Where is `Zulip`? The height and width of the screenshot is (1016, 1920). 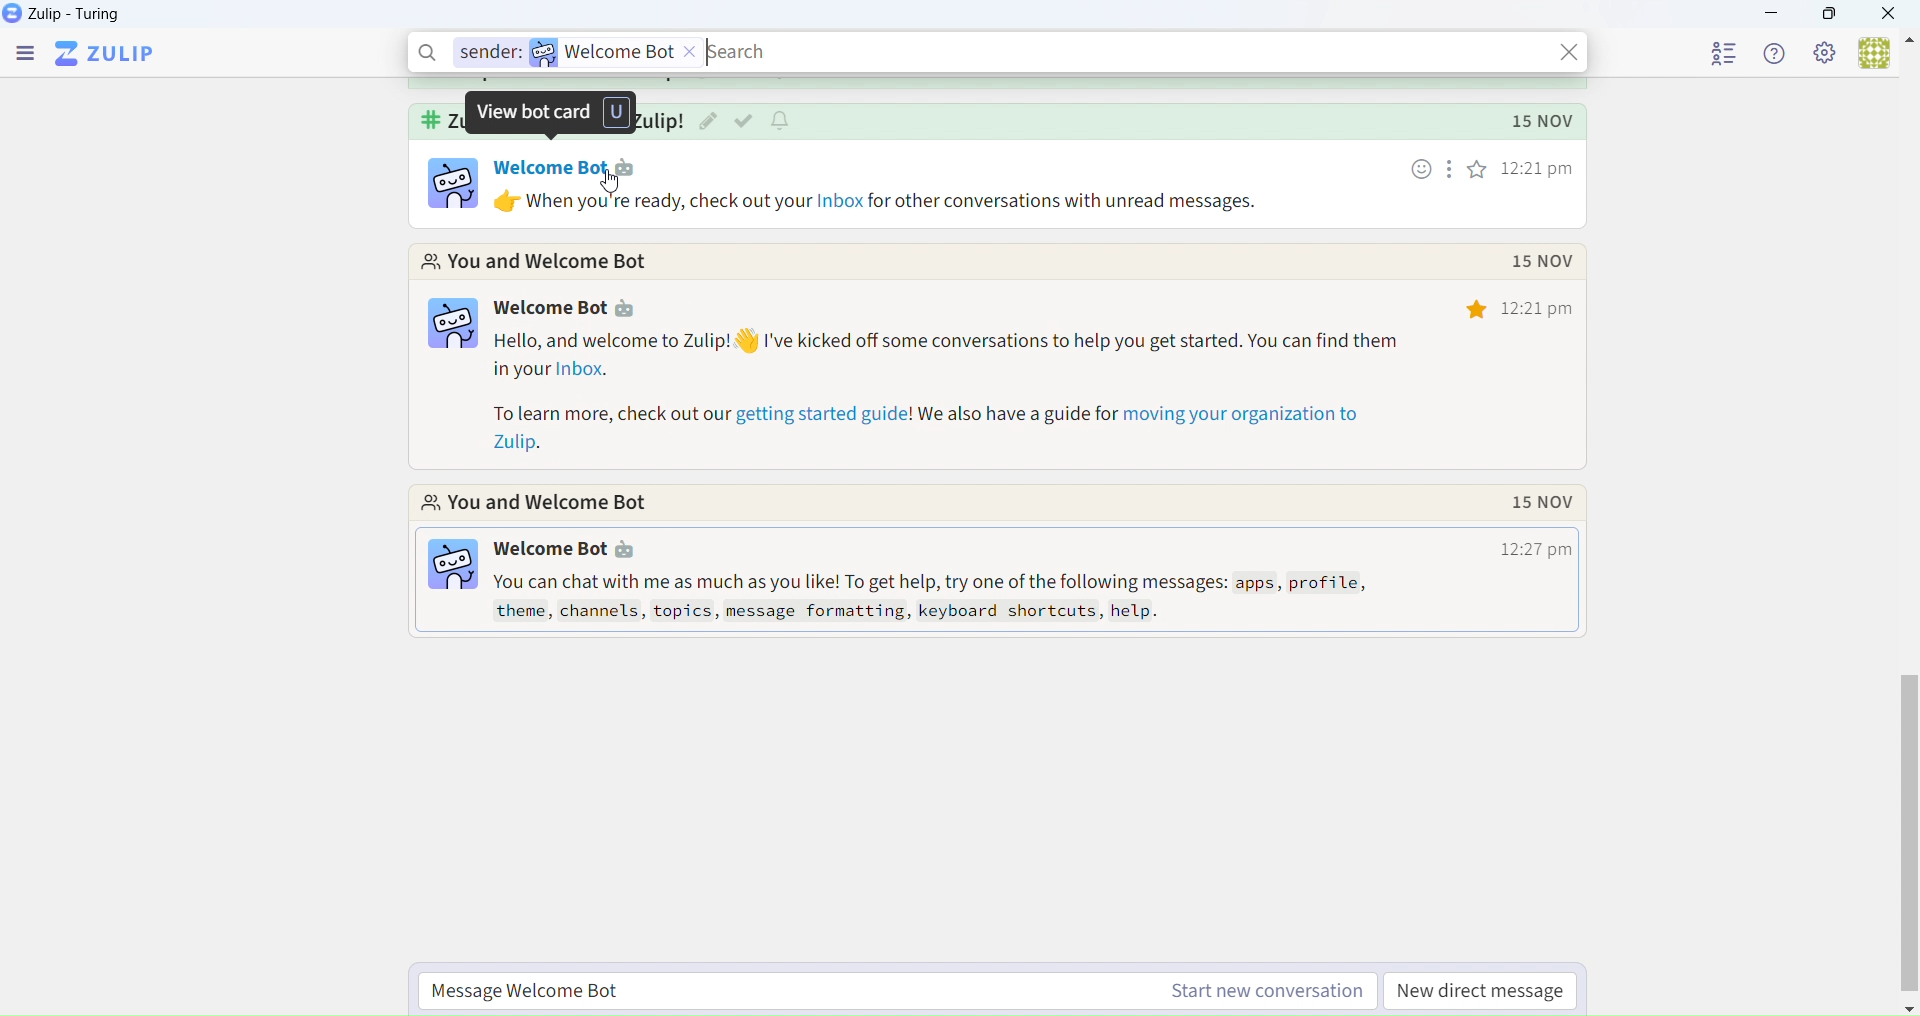 Zulip is located at coordinates (64, 14).